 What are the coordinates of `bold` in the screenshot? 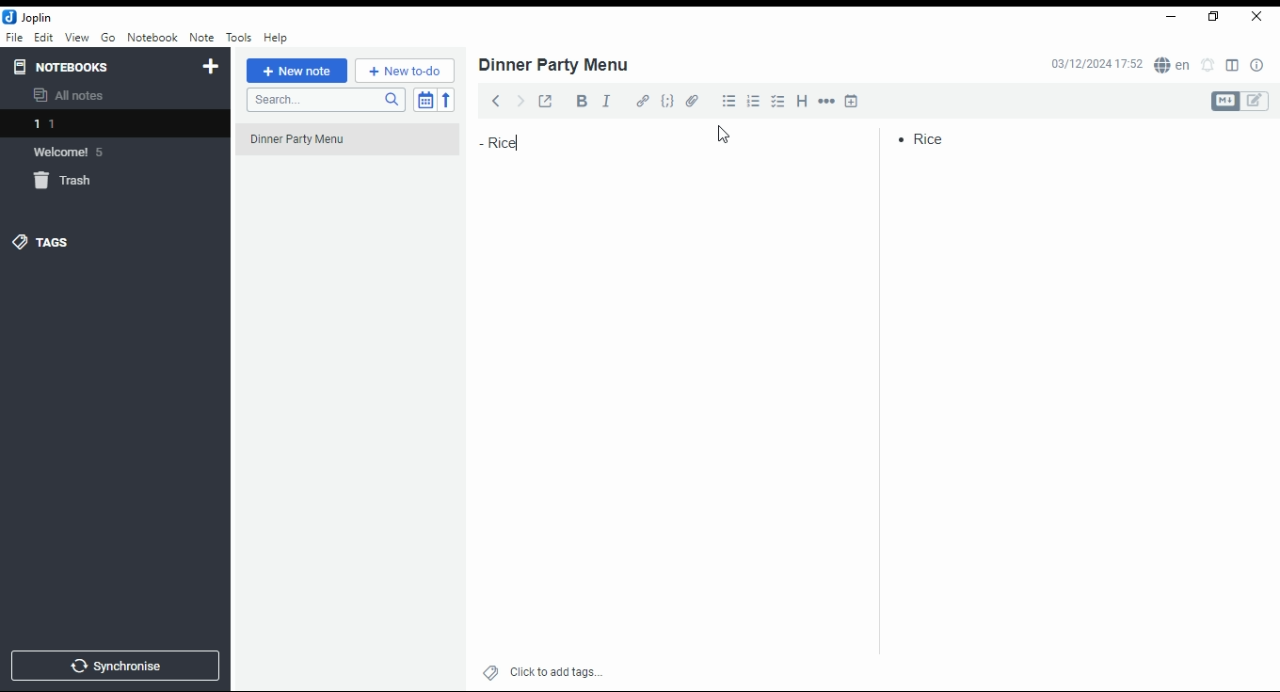 It's located at (578, 101).